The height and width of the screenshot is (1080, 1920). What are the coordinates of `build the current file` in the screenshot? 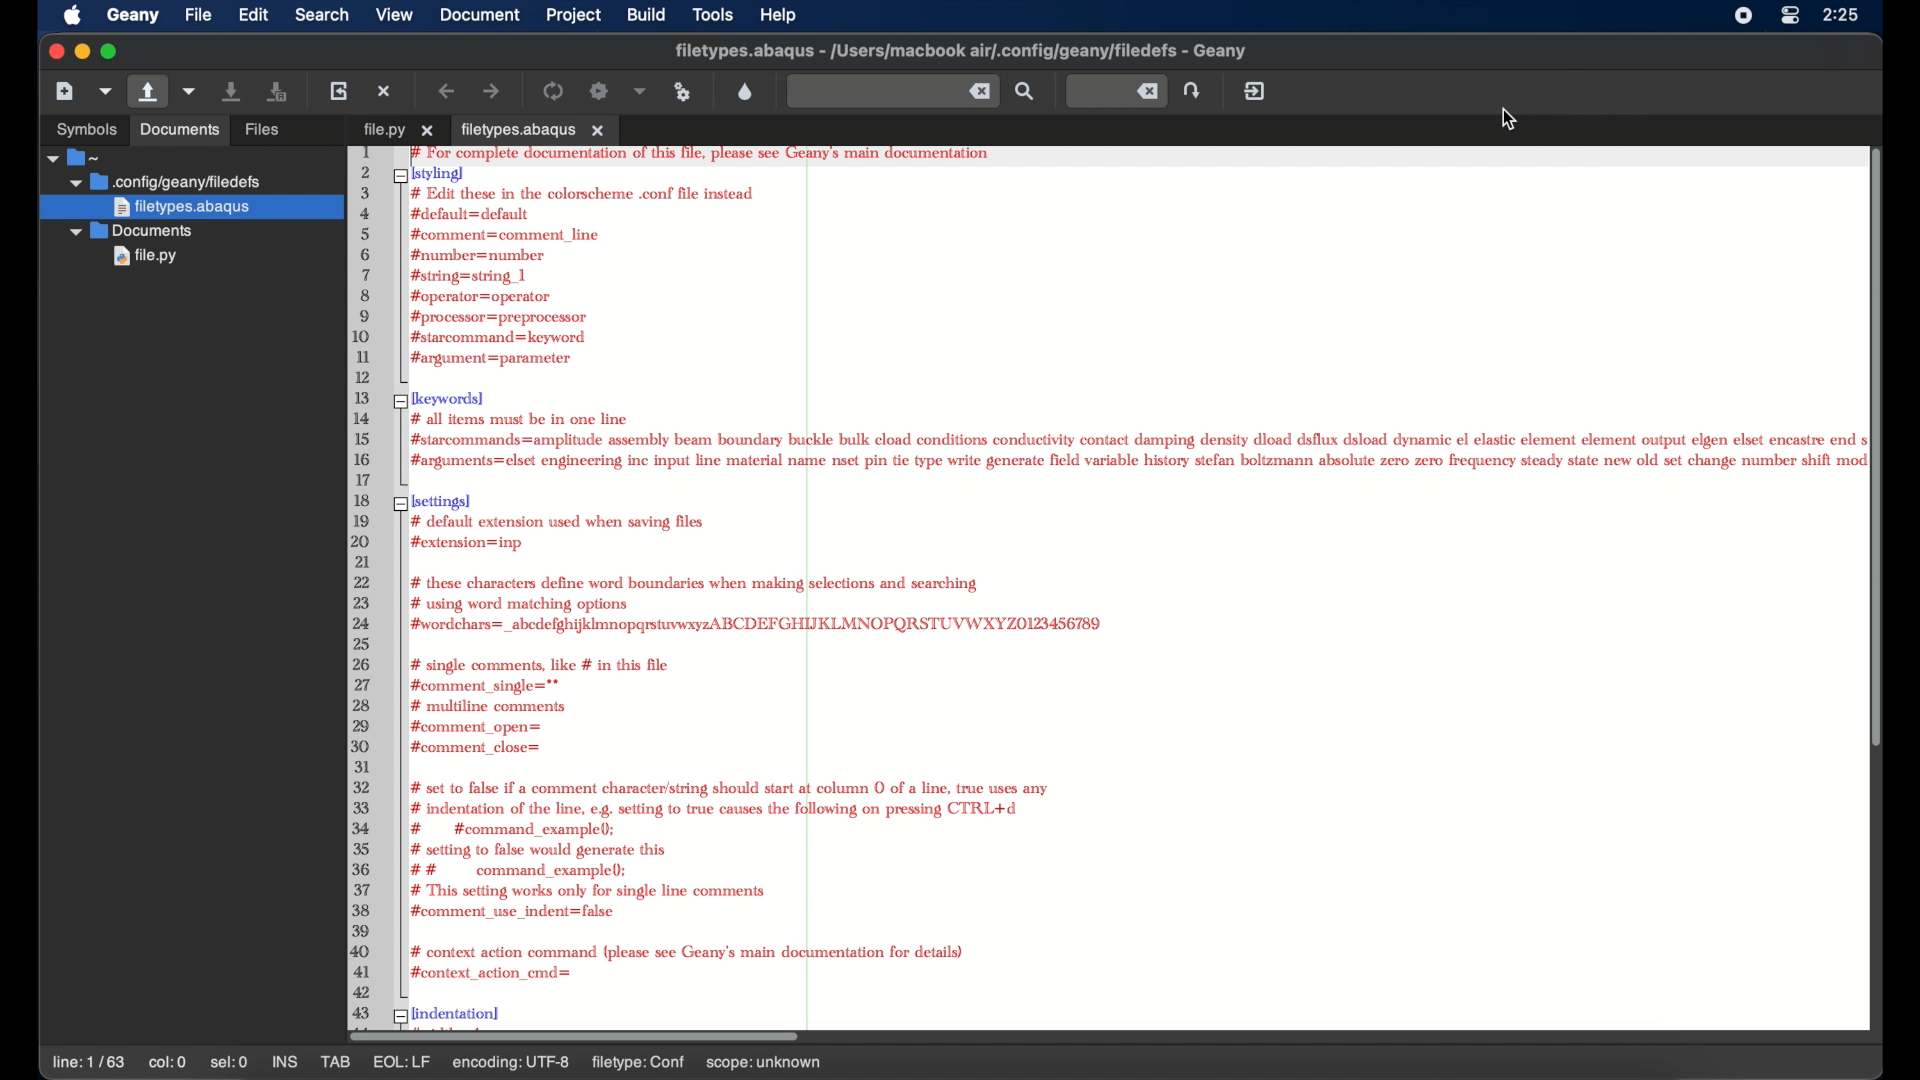 It's located at (599, 91).